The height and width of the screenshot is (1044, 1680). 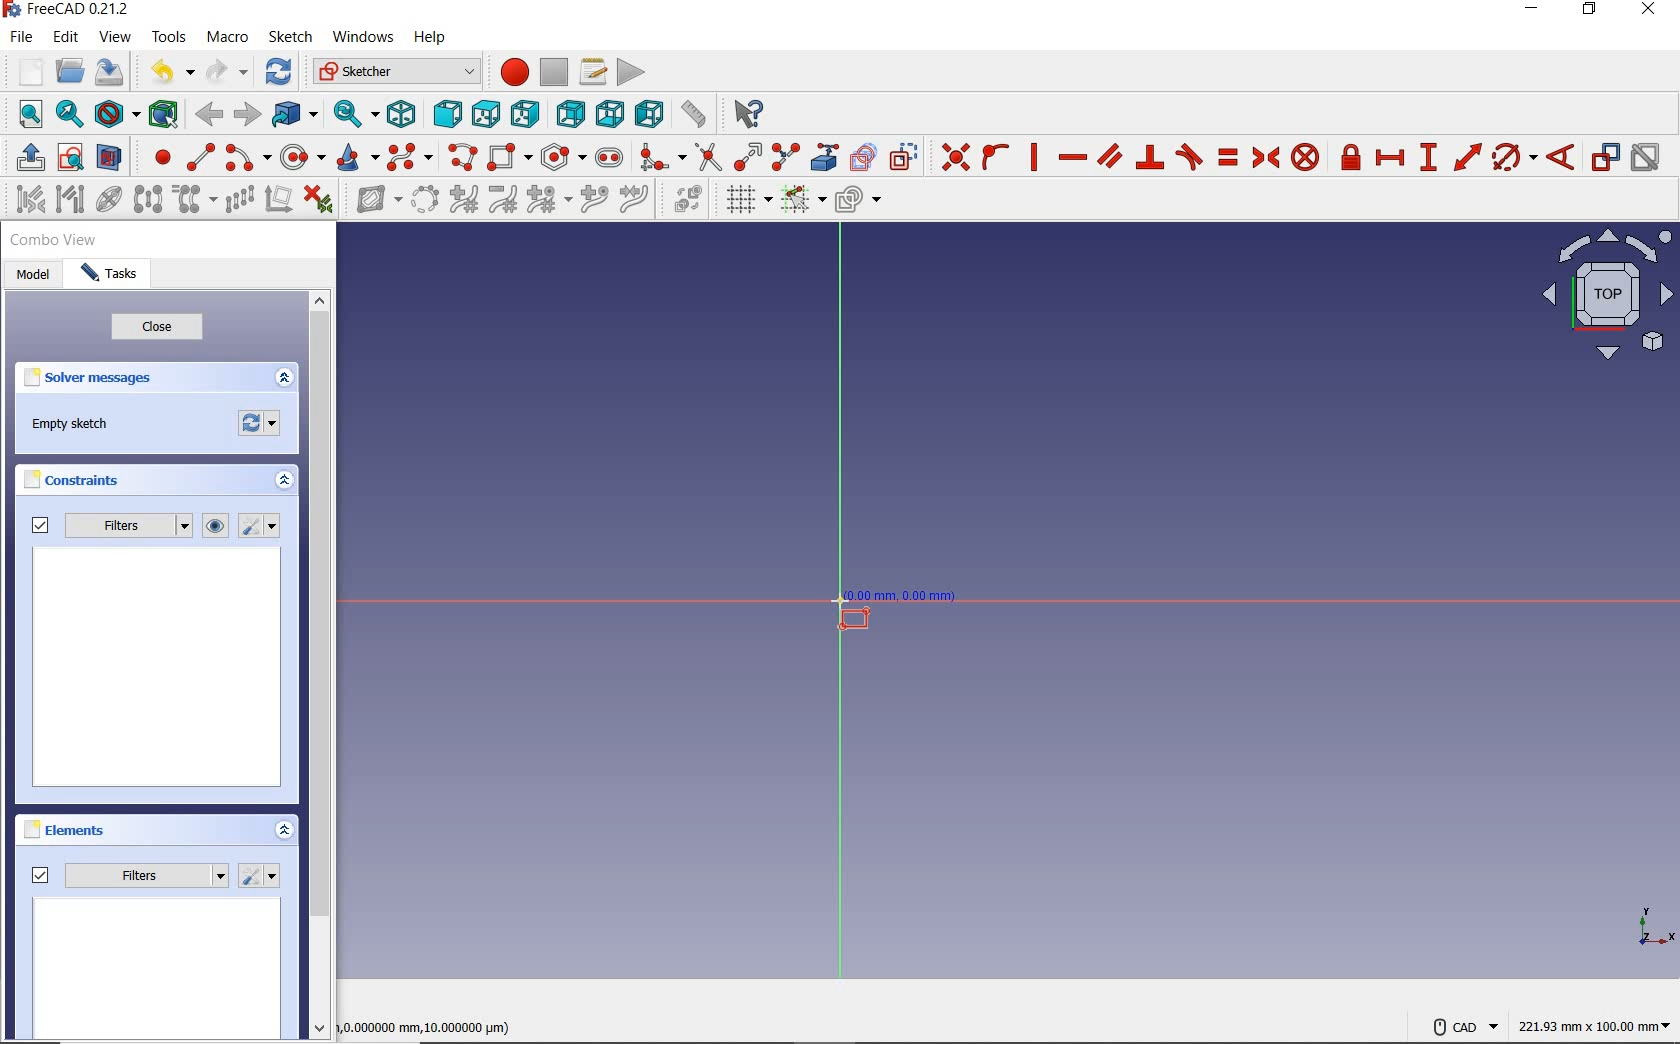 I want to click on expand, so click(x=286, y=832).